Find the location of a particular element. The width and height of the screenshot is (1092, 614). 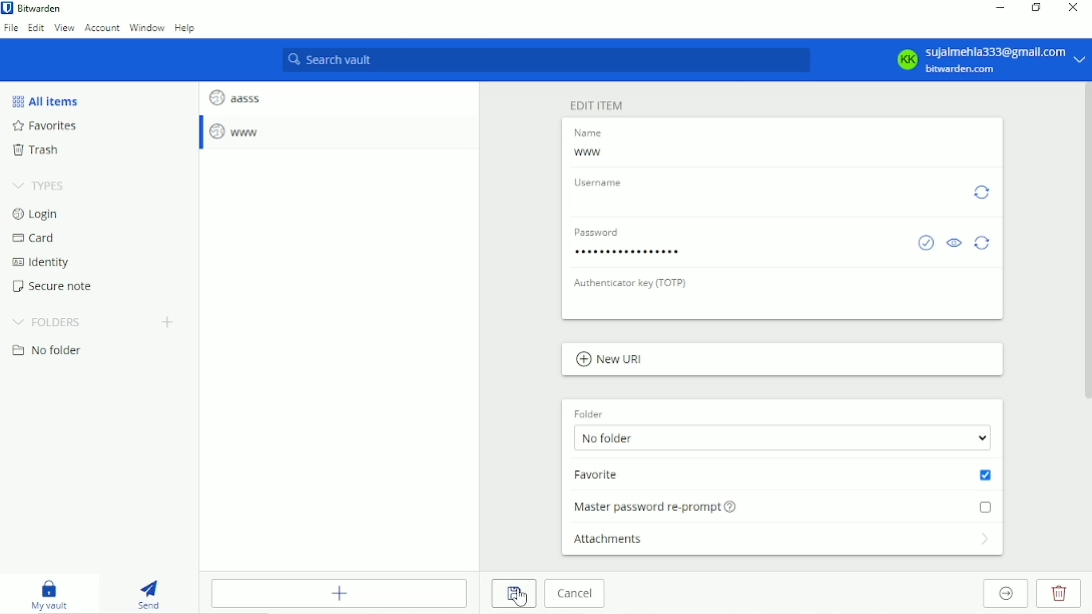

Generate password is located at coordinates (984, 242).